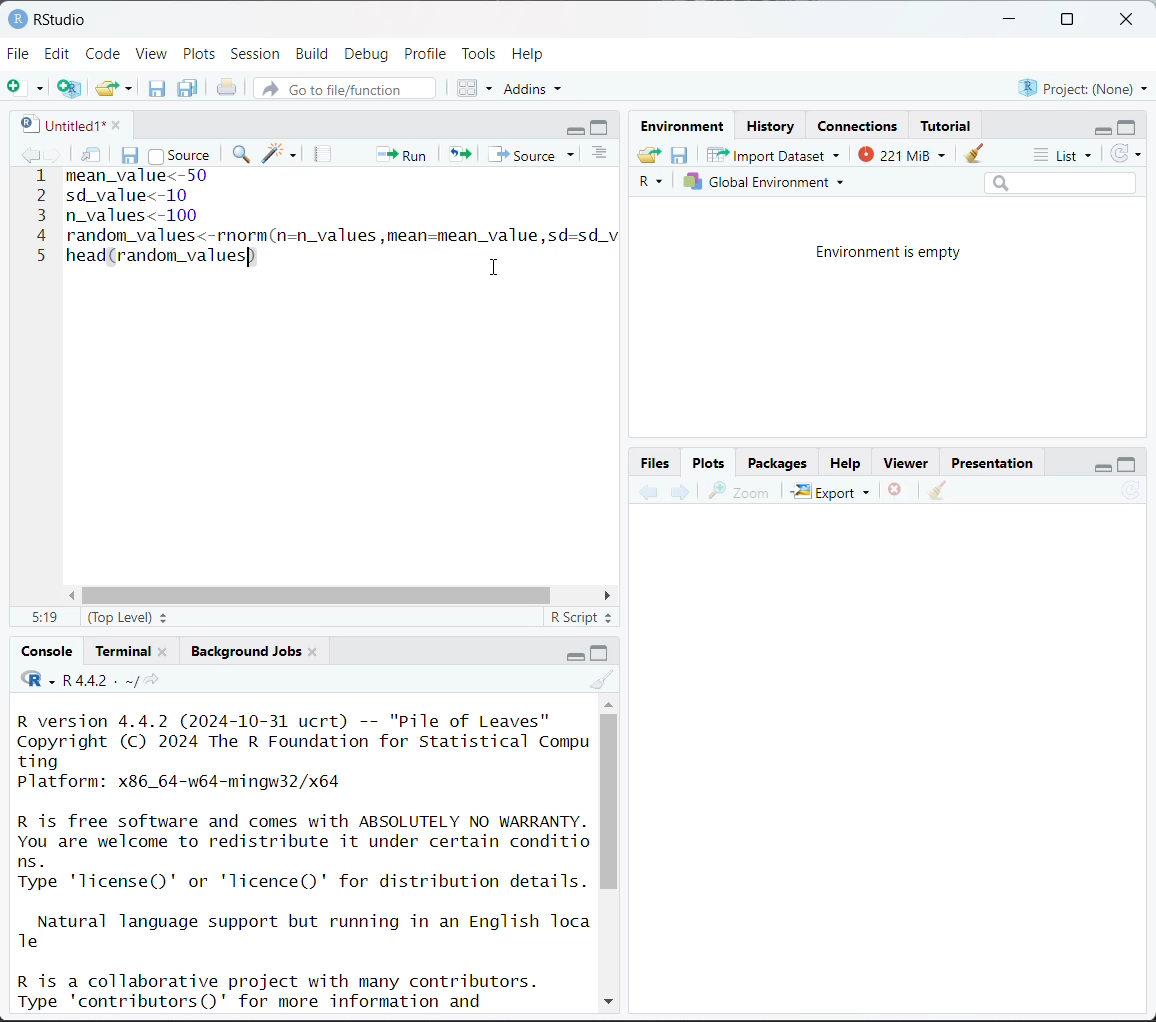  What do you see at coordinates (1082, 86) in the screenshot?
I see `Project:(None)` at bounding box center [1082, 86].